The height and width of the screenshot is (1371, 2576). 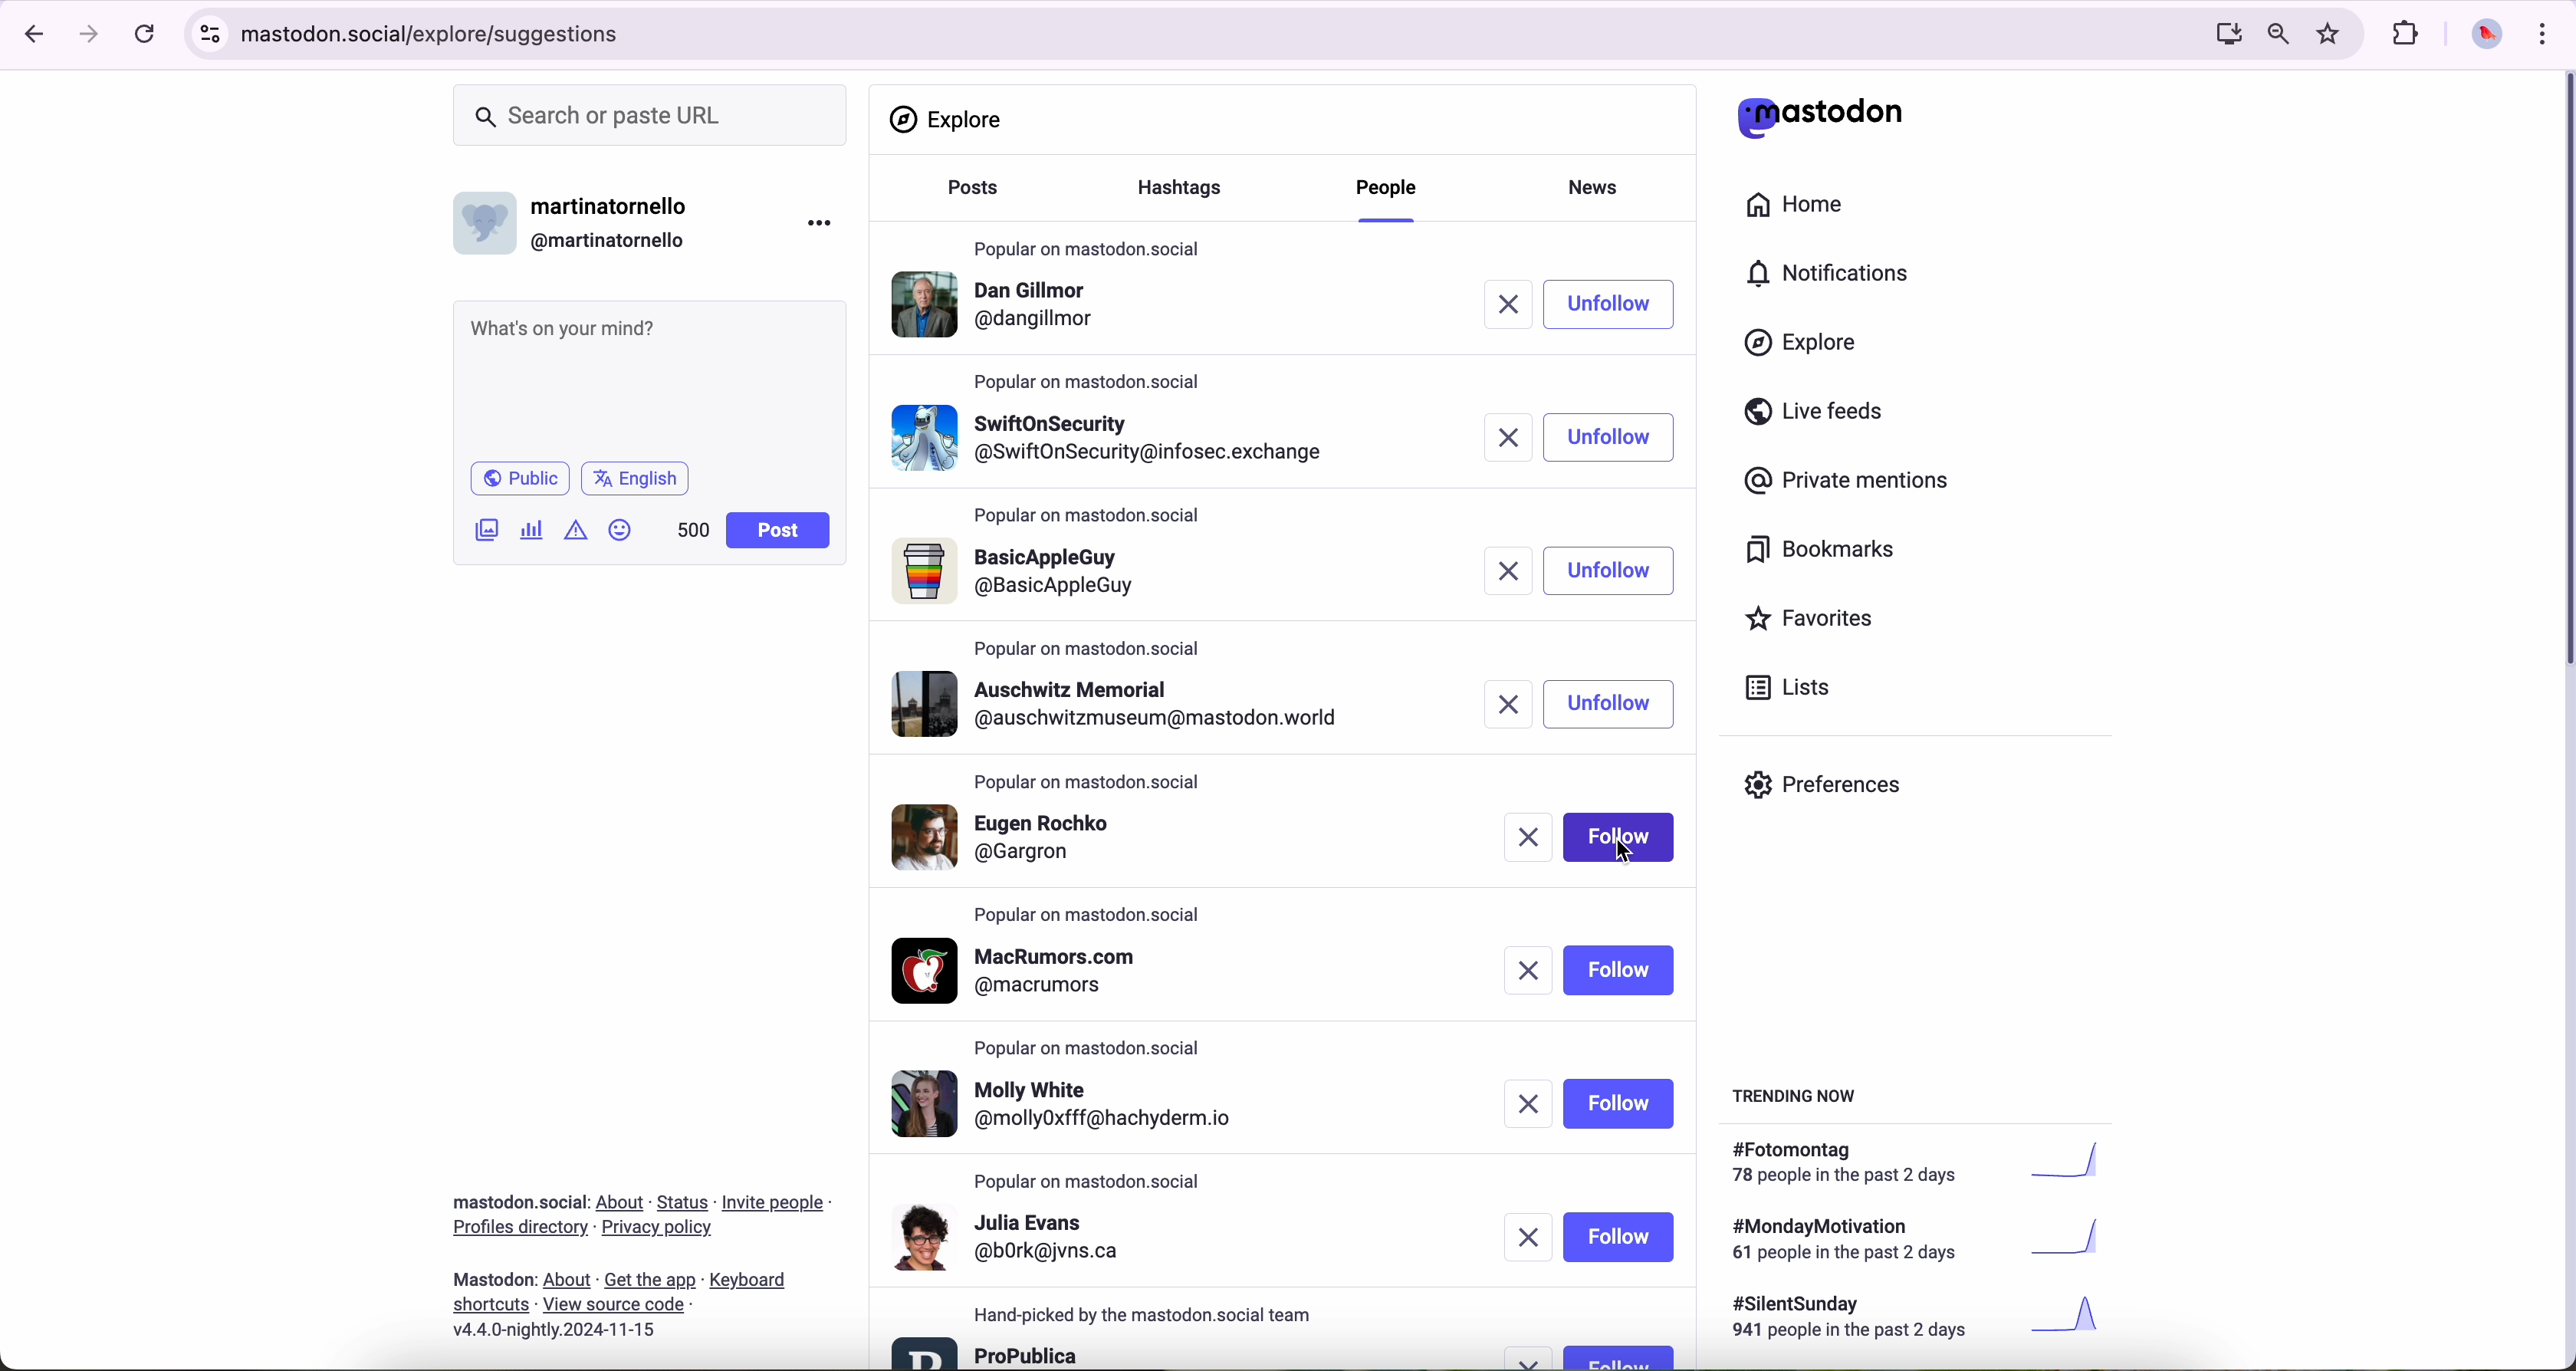 What do you see at coordinates (90, 35) in the screenshot?
I see `navigate foward` at bounding box center [90, 35].